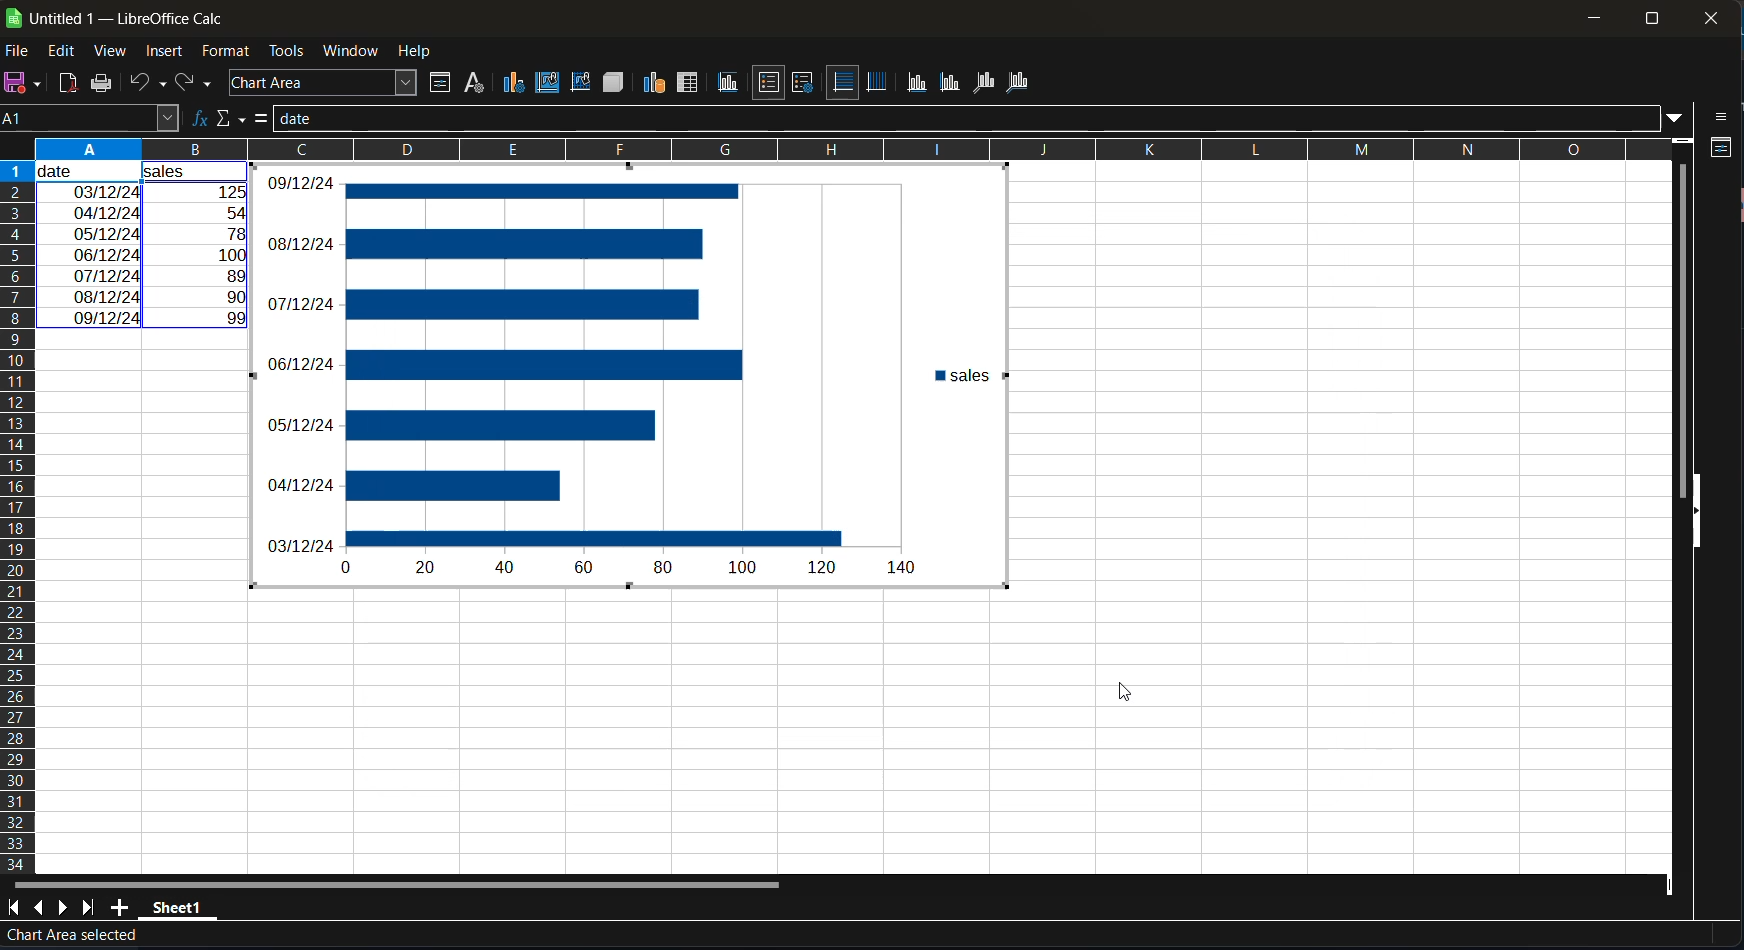 The width and height of the screenshot is (1744, 950). I want to click on data range, so click(656, 82).